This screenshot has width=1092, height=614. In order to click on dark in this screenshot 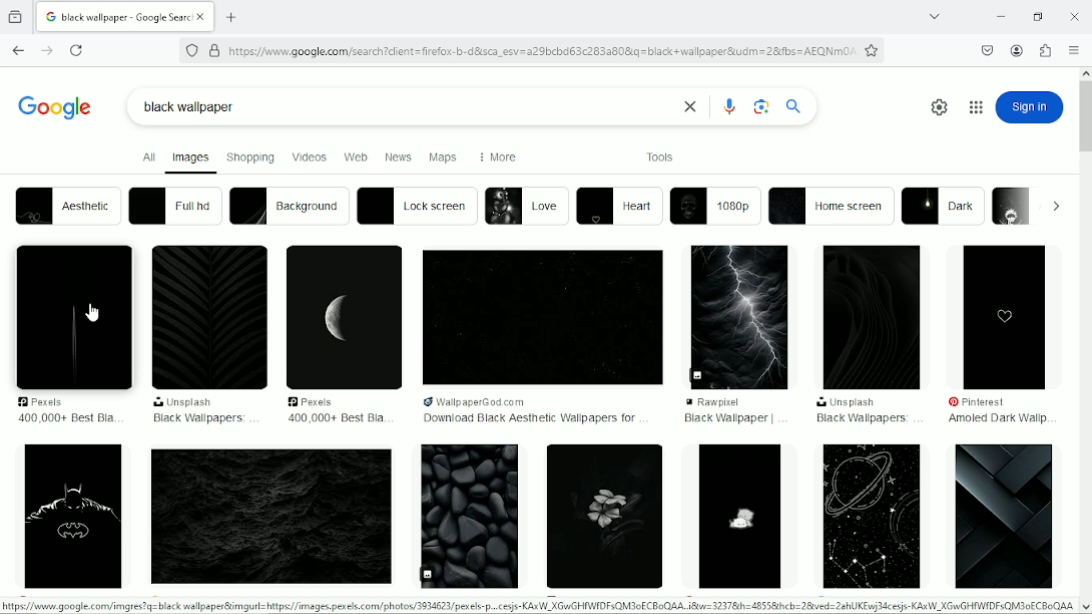, I will do `click(944, 206)`.